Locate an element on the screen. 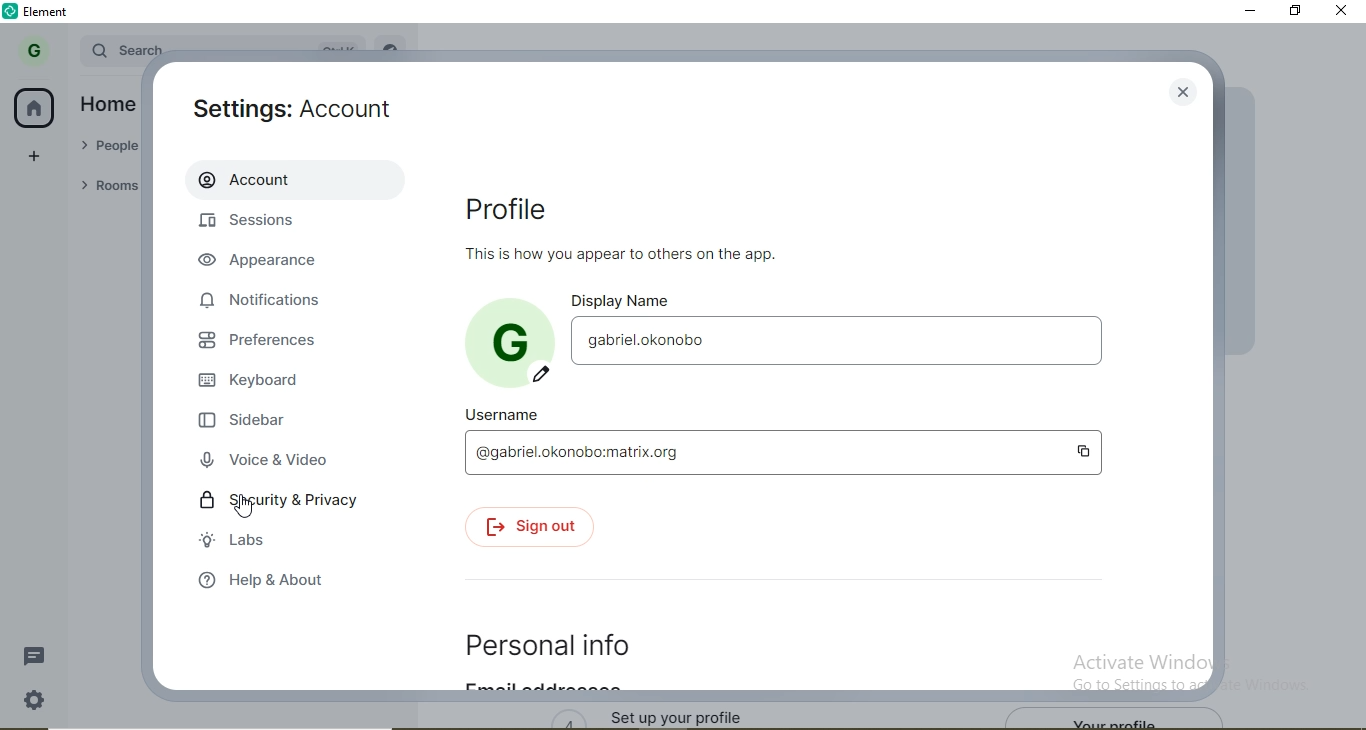 This screenshot has height=730, width=1366. labs is located at coordinates (230, 539).